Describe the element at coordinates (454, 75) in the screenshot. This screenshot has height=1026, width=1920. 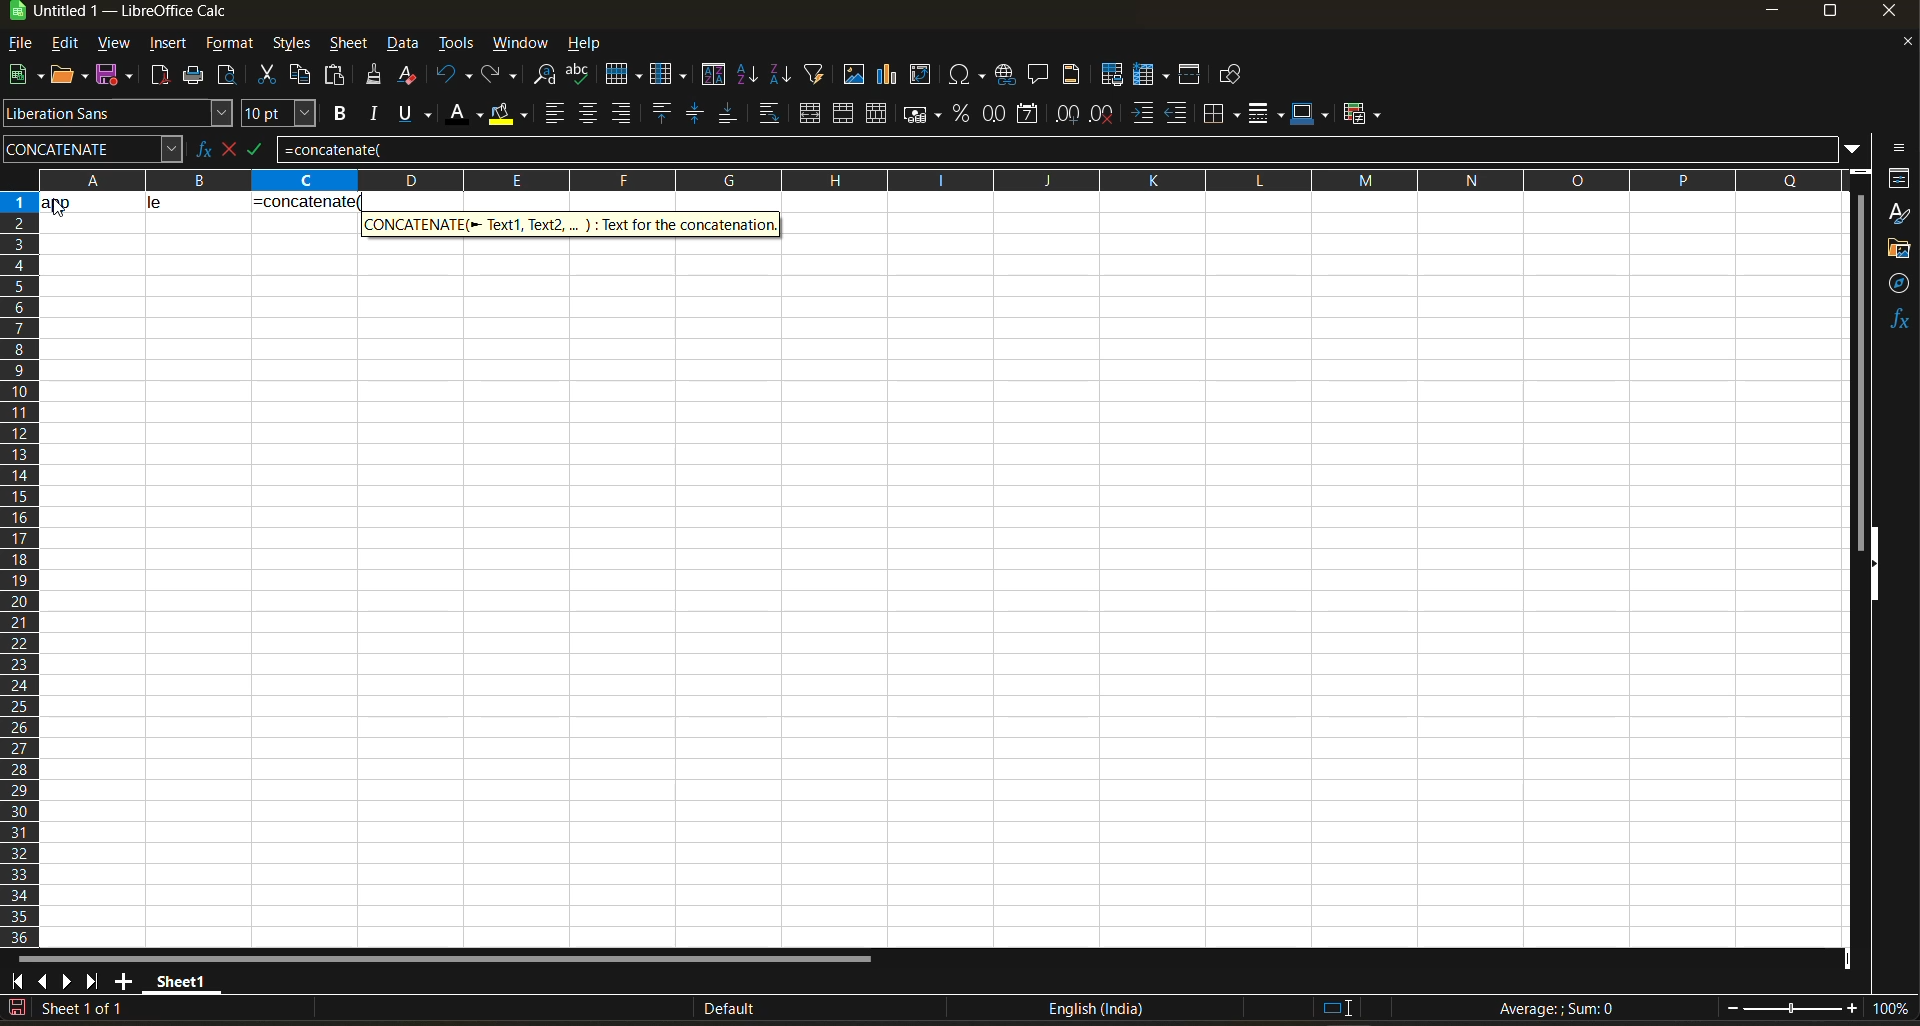
I see `undo` at that location.